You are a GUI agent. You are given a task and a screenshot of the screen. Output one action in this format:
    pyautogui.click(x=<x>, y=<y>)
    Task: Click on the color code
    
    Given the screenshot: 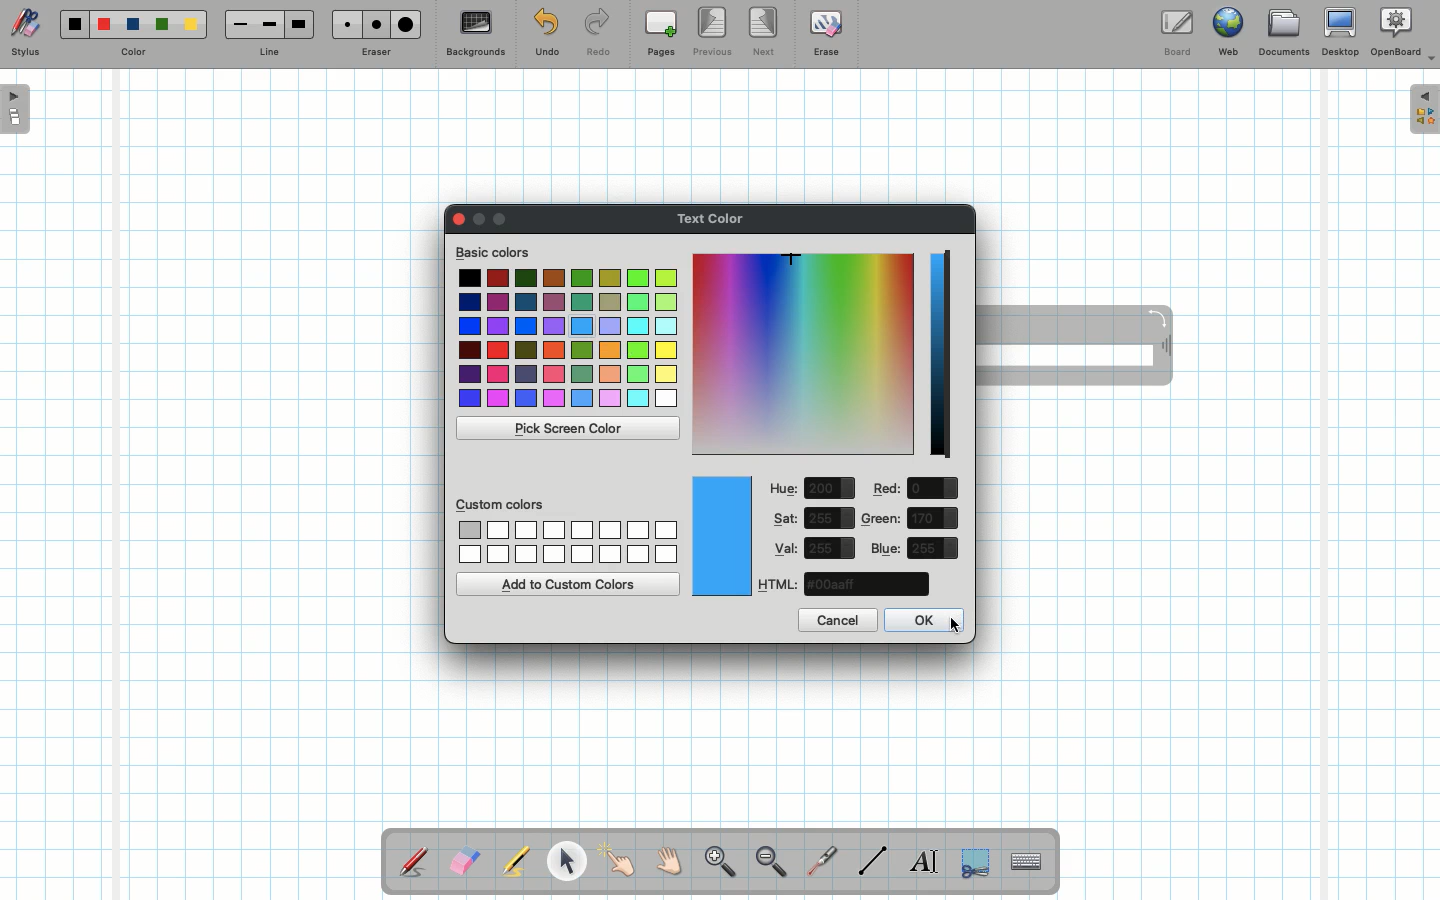 What is the action you would take?
    pyautogui.click(x=865, y=584)
    